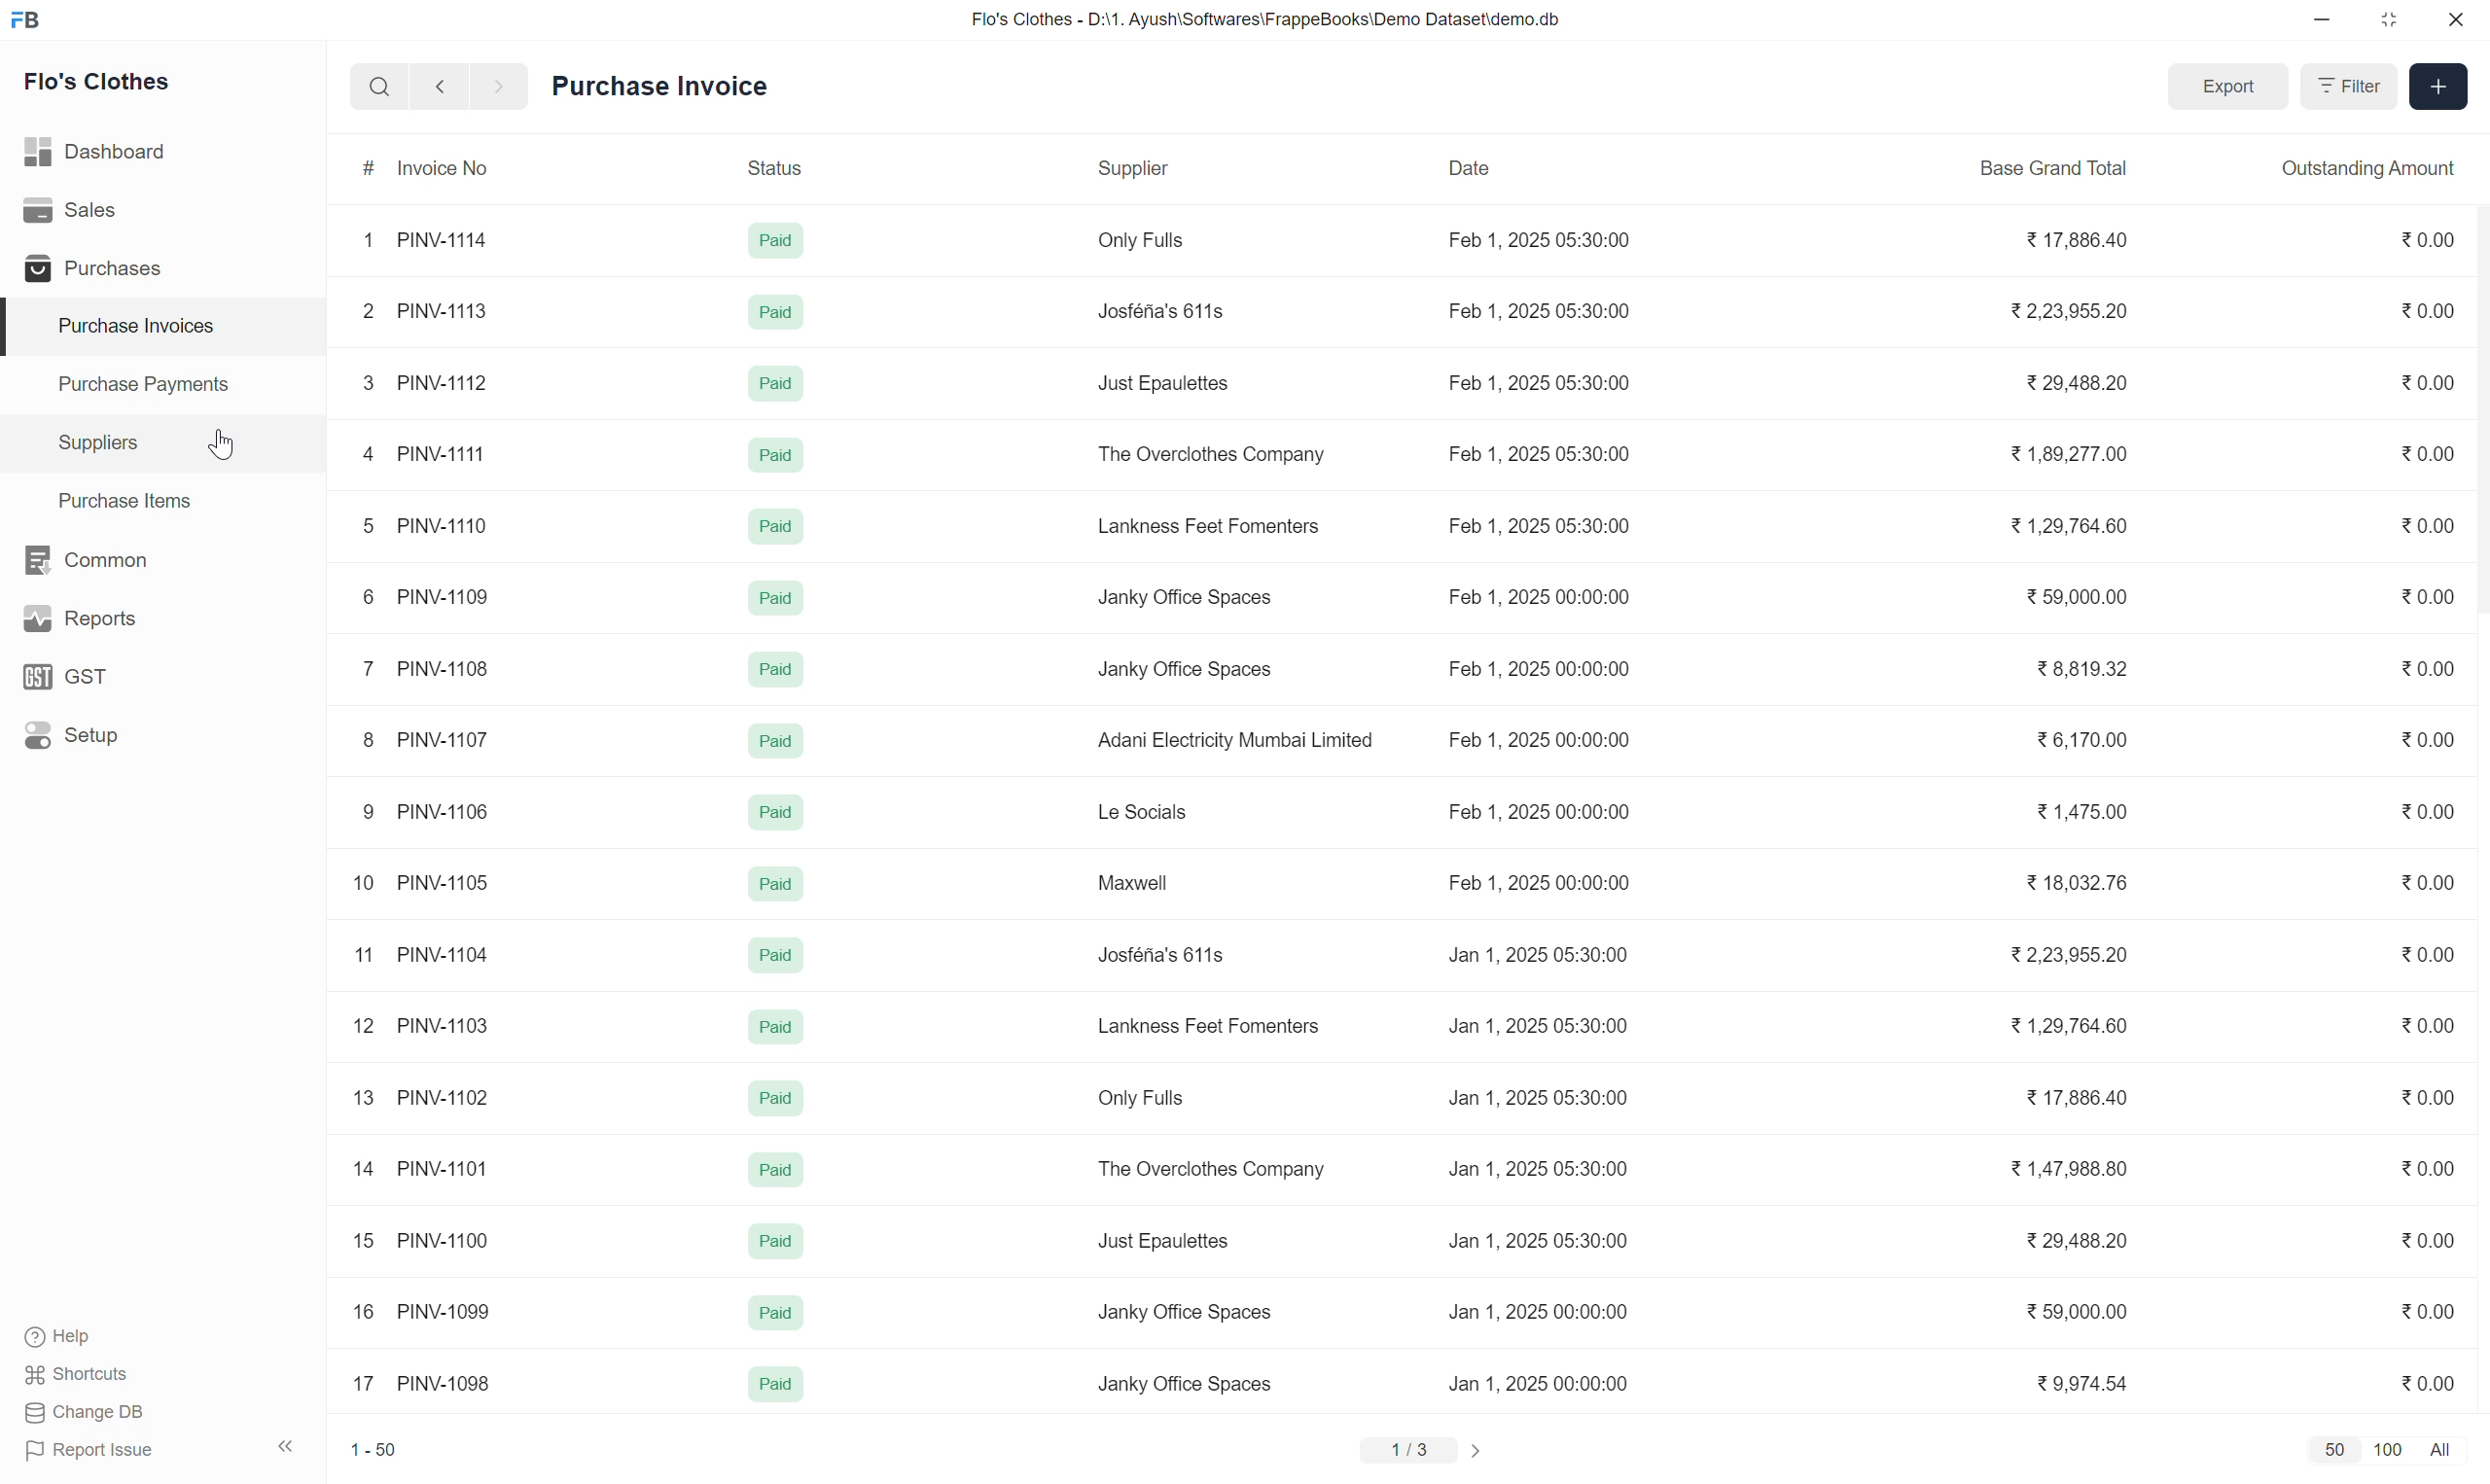 Image resolution: width=2490 pixels, height=1484 pixels. I want to click on Close, so click(2457, 19).